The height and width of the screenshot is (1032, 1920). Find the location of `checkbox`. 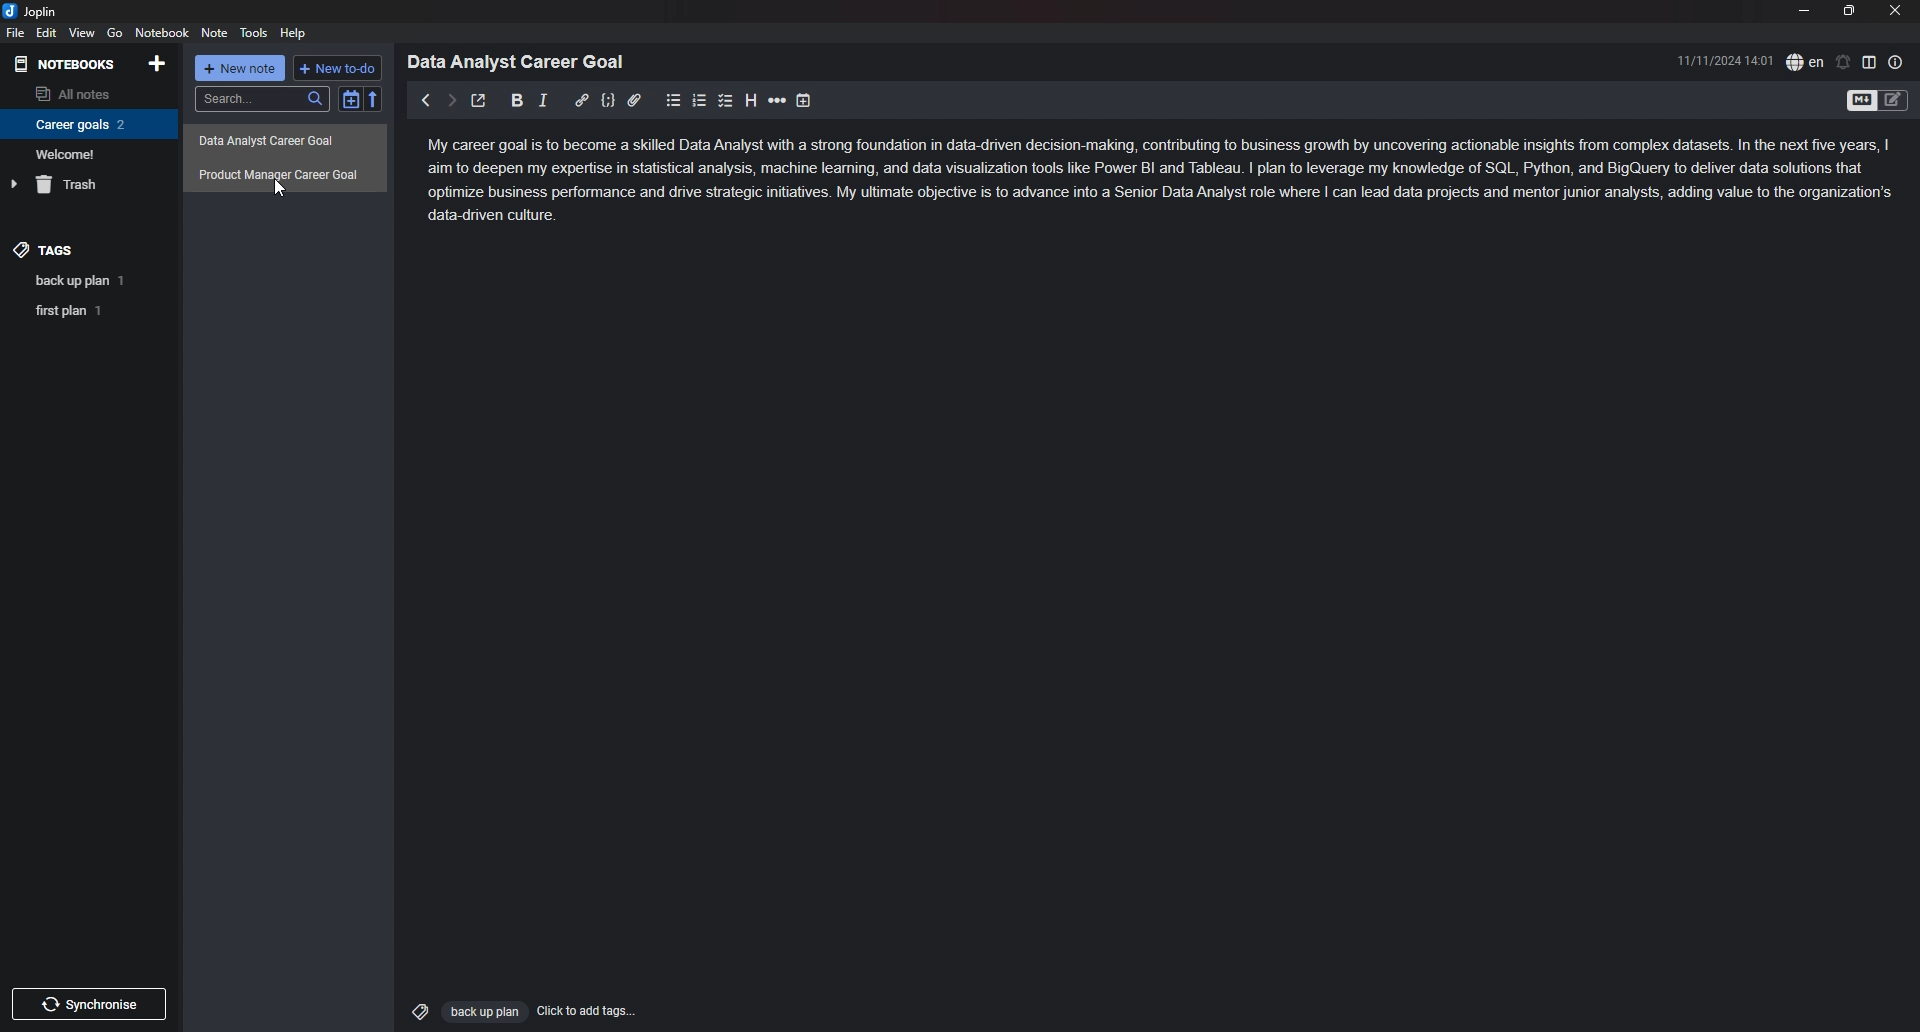

checkbox is located at coordinates (726, 101).